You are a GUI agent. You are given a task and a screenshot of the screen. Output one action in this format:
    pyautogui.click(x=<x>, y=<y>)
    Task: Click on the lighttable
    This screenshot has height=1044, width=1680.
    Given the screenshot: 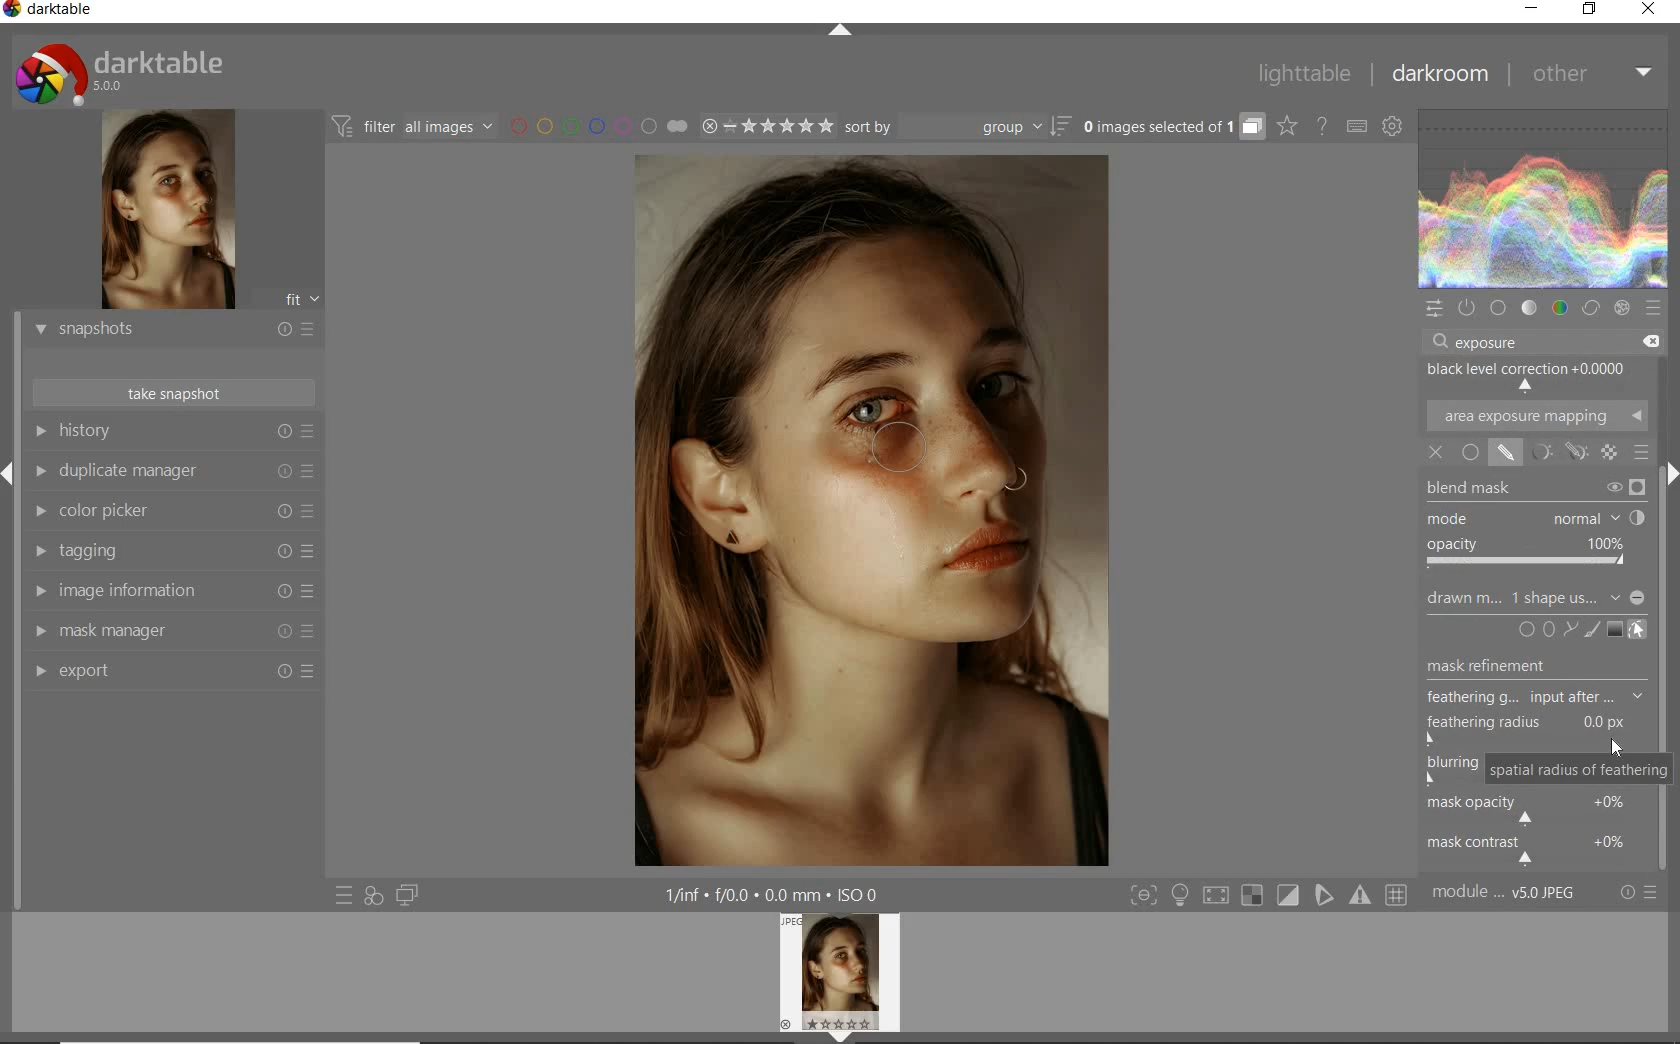 What is the action you would take?
    pyautogui.click(x=1309, y=72)
    